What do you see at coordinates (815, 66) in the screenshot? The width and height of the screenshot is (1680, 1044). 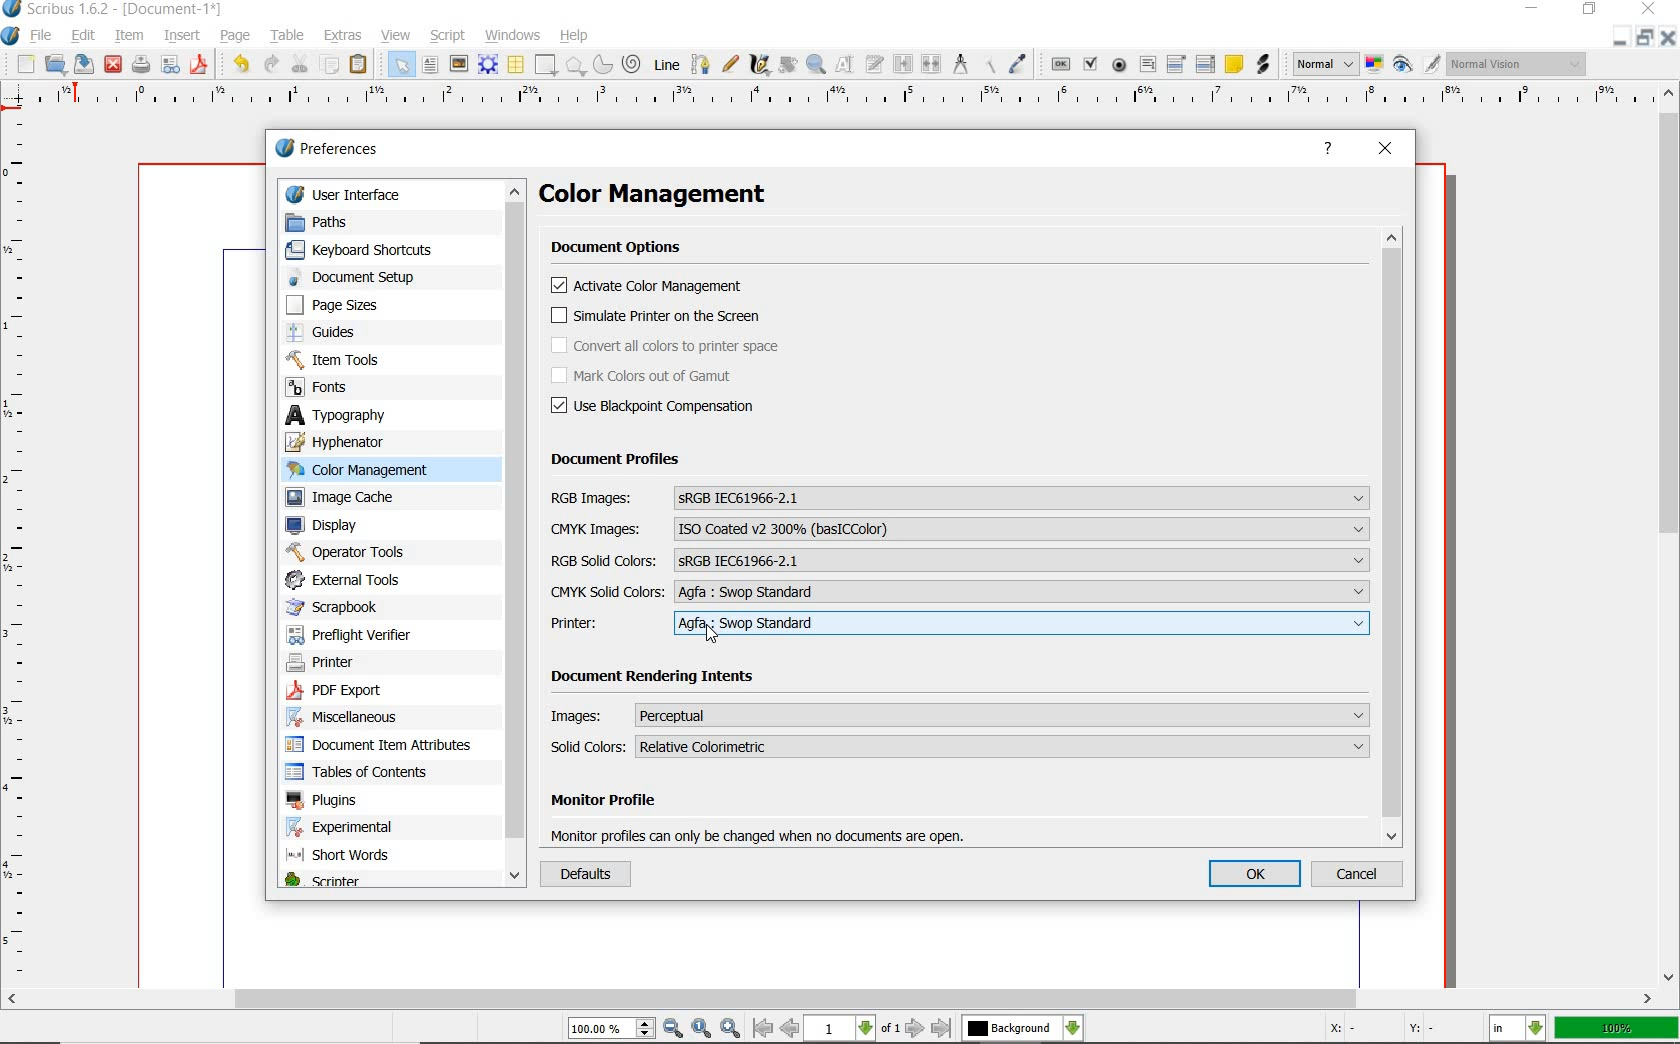 I see `zoom in or zoom out` at bounding box center [815, 66].